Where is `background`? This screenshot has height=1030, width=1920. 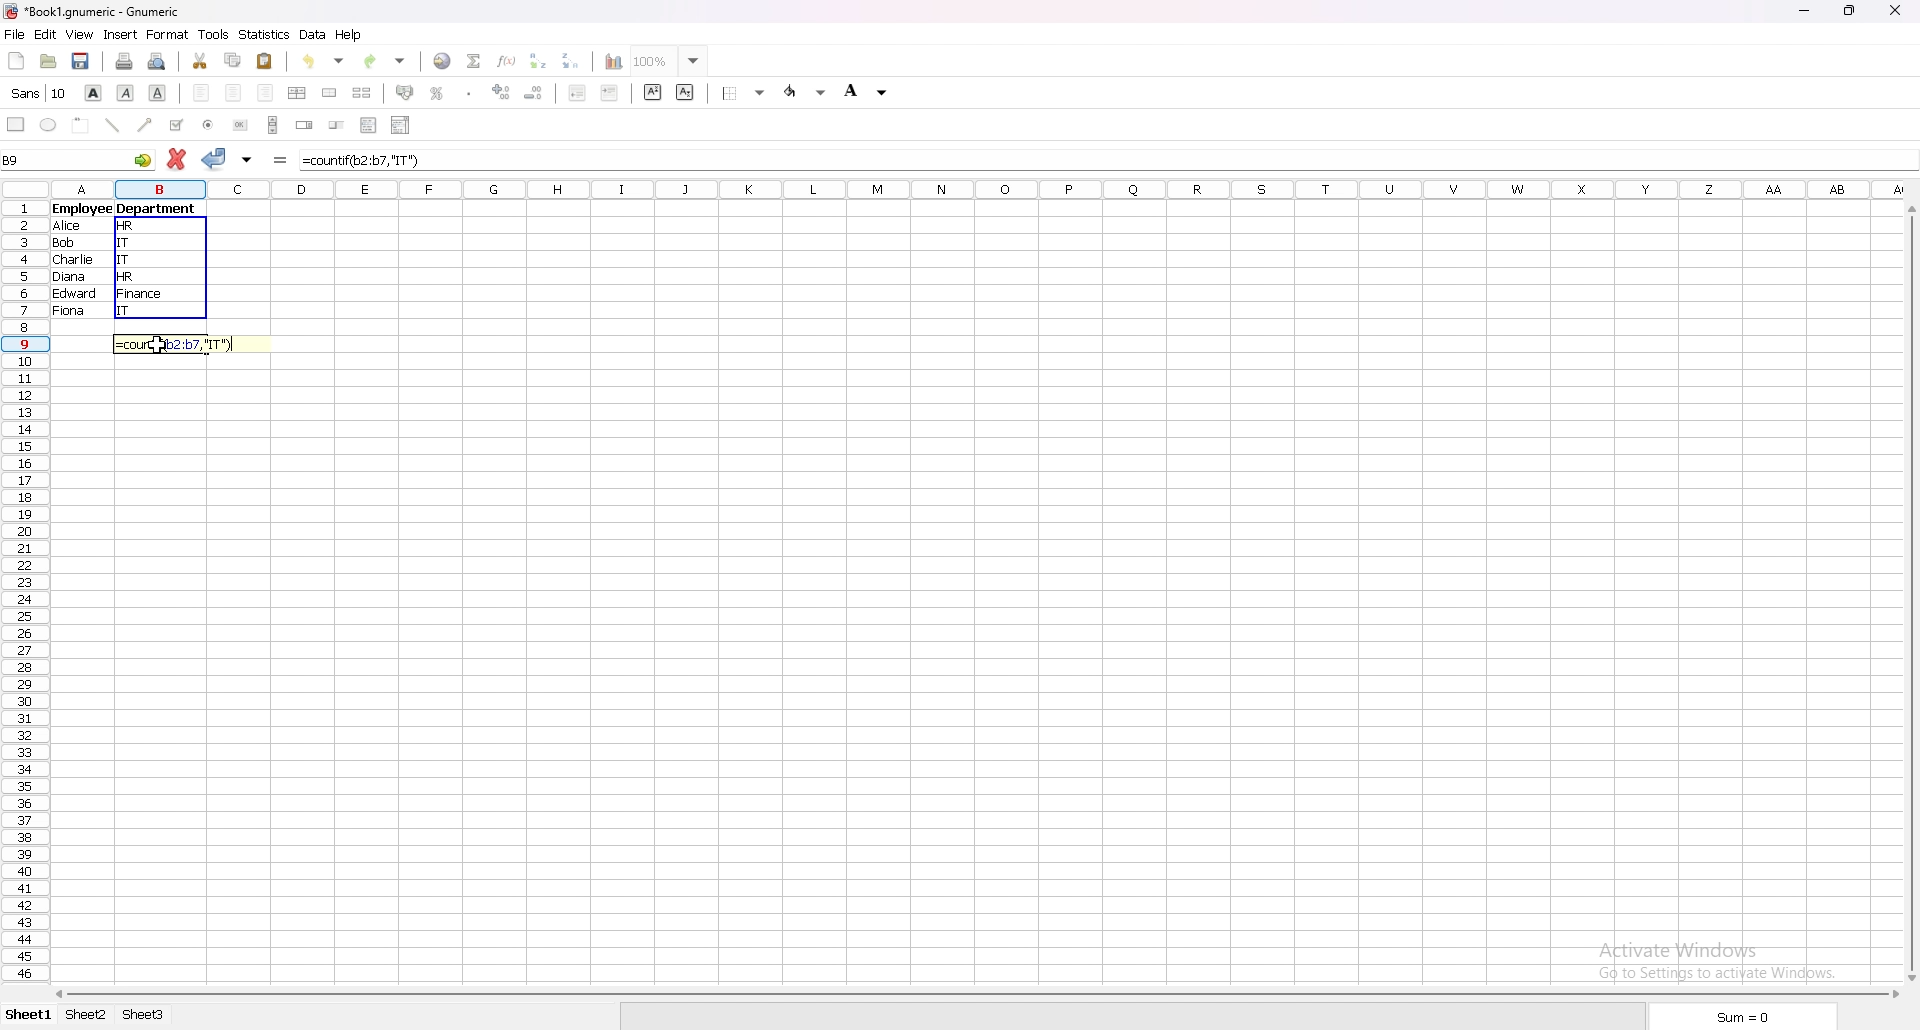 background is located at coordinates (866, 92).